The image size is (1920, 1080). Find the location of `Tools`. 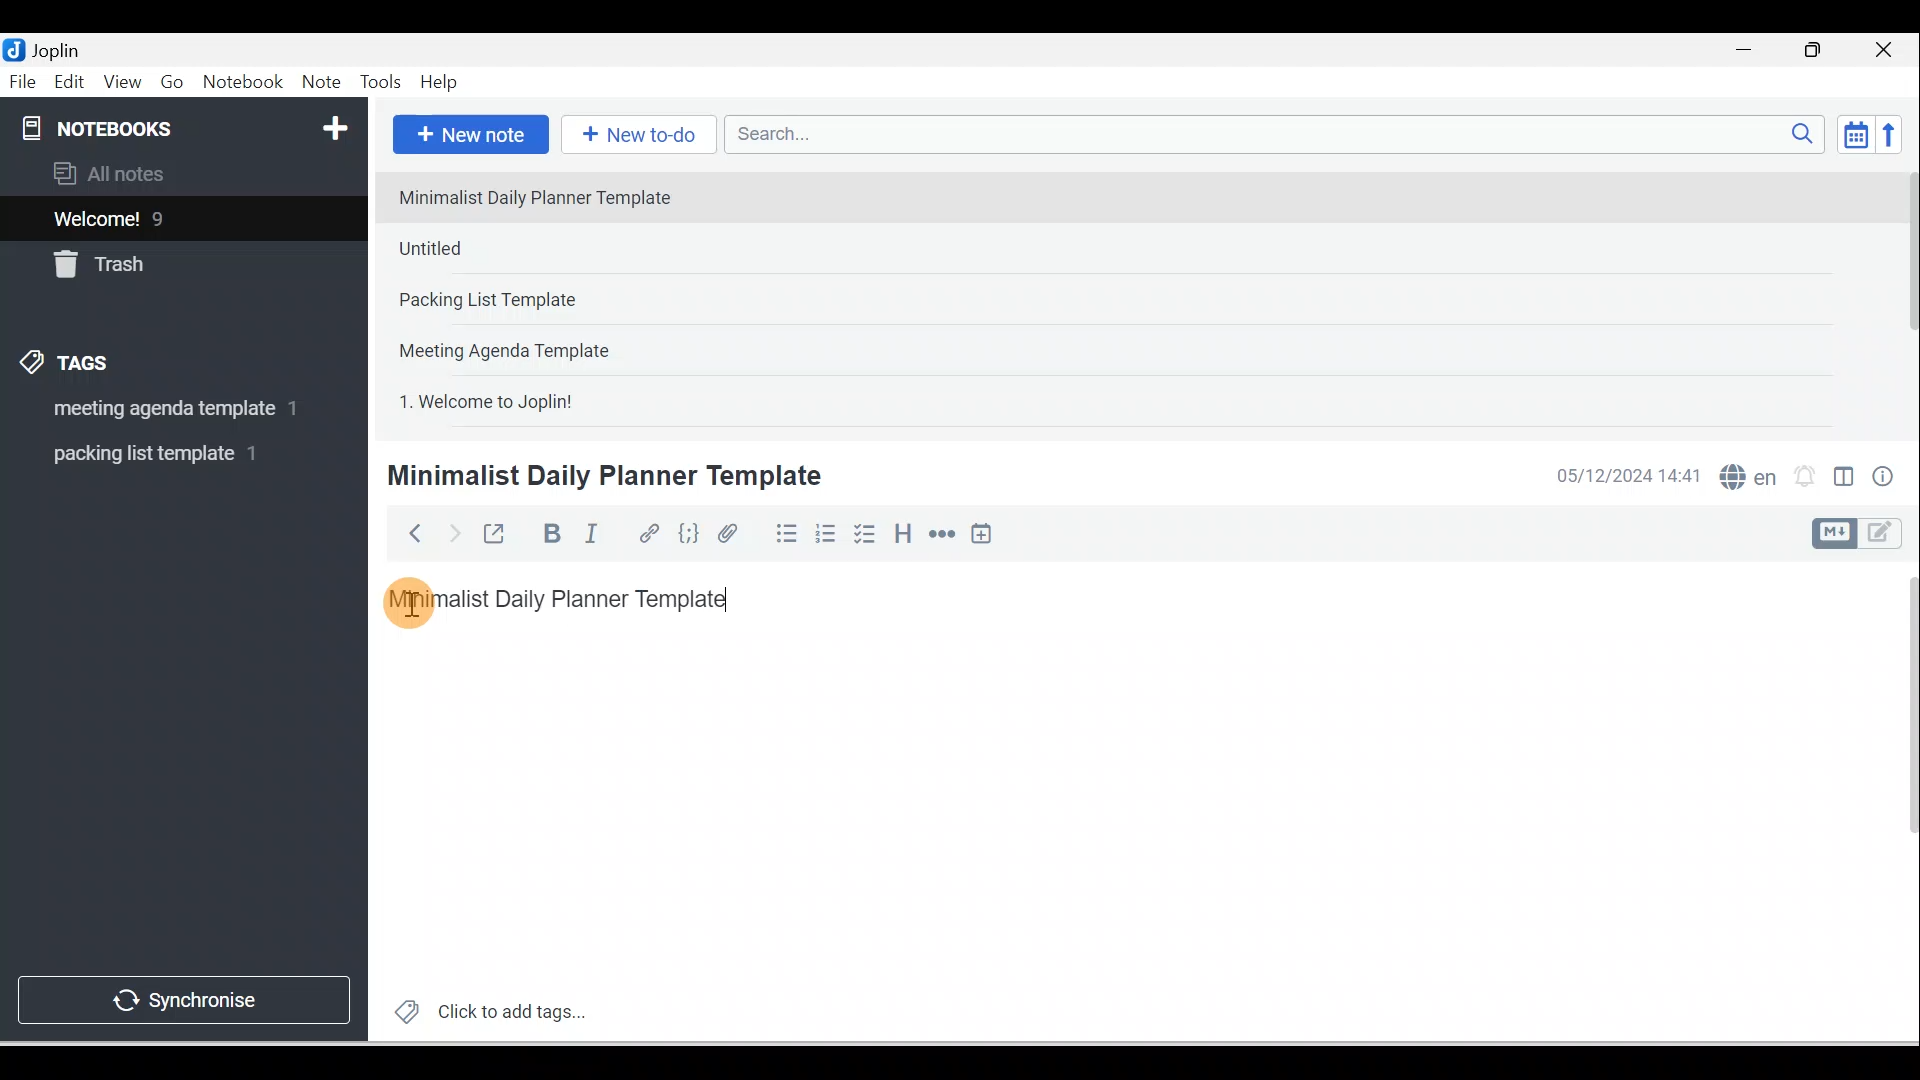

Tools is located at coordinates (380, 82).